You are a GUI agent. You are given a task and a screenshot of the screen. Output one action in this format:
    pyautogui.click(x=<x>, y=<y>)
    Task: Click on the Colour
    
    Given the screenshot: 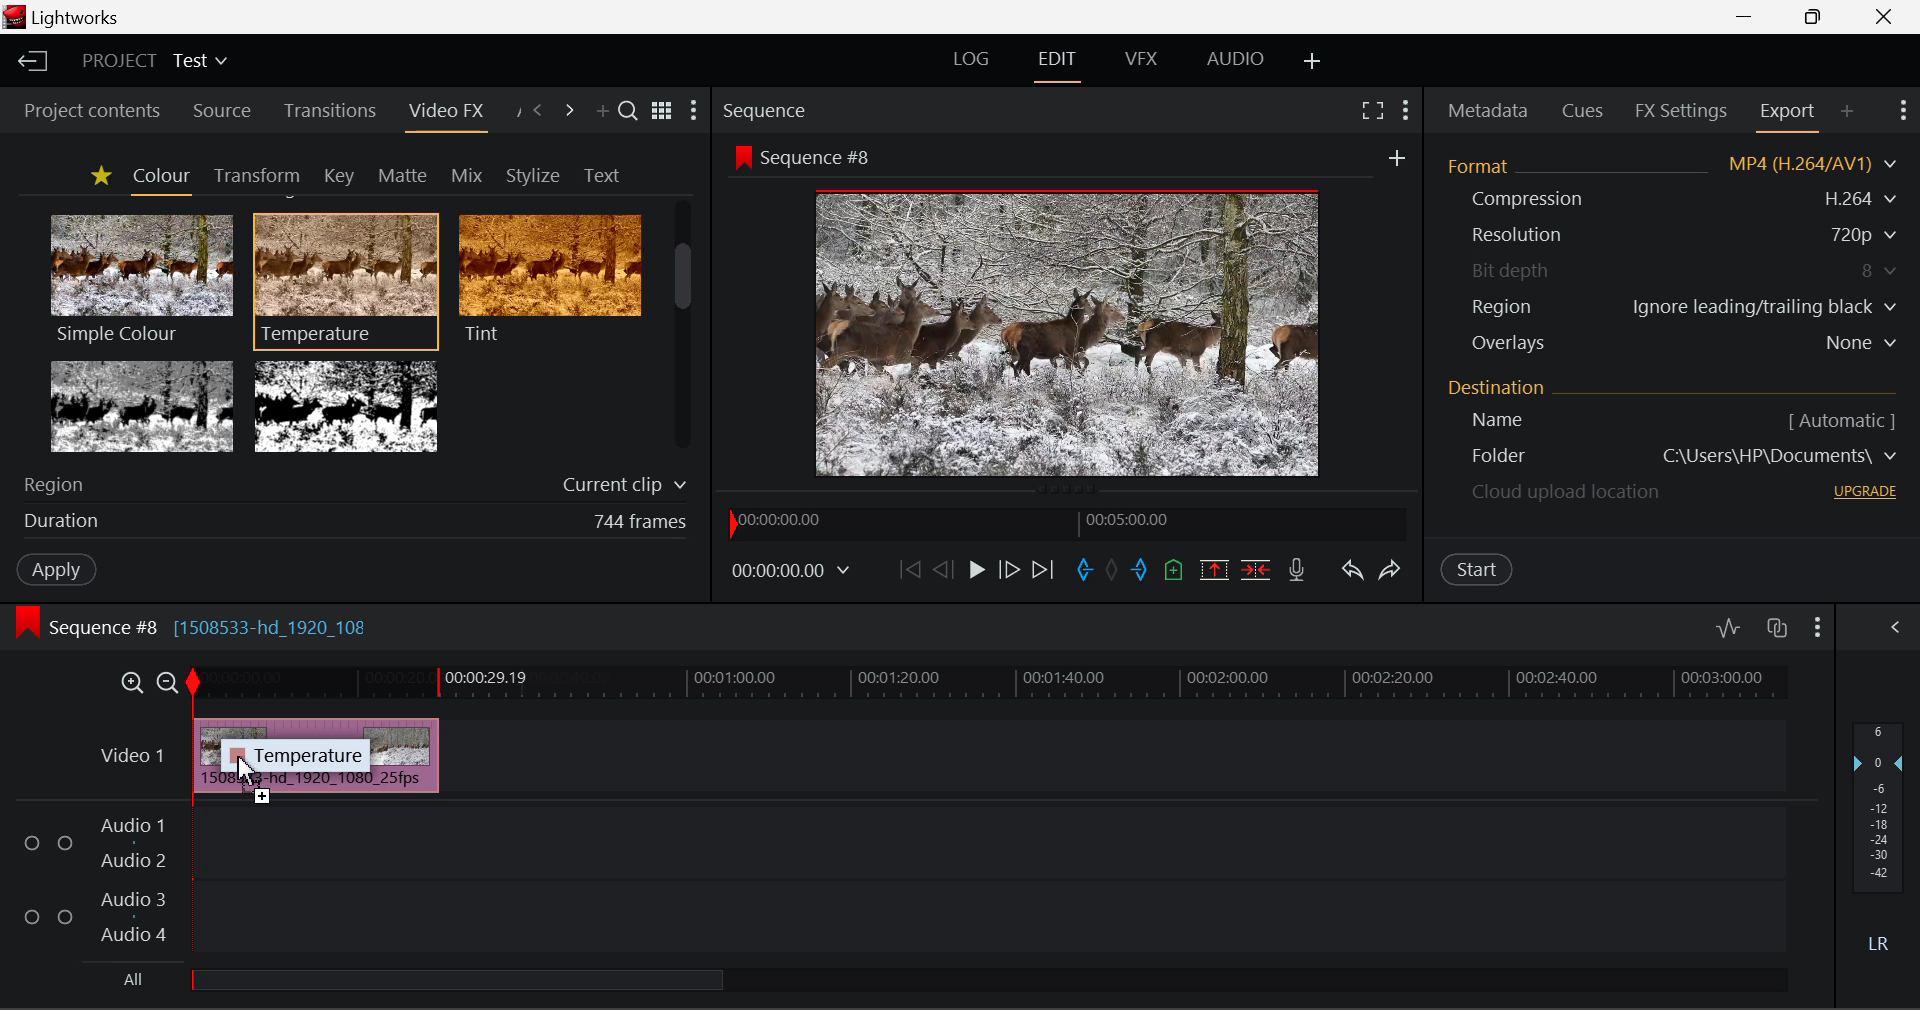 What is the action you would take?
    pyautogui.click(x=158, y=177)
    